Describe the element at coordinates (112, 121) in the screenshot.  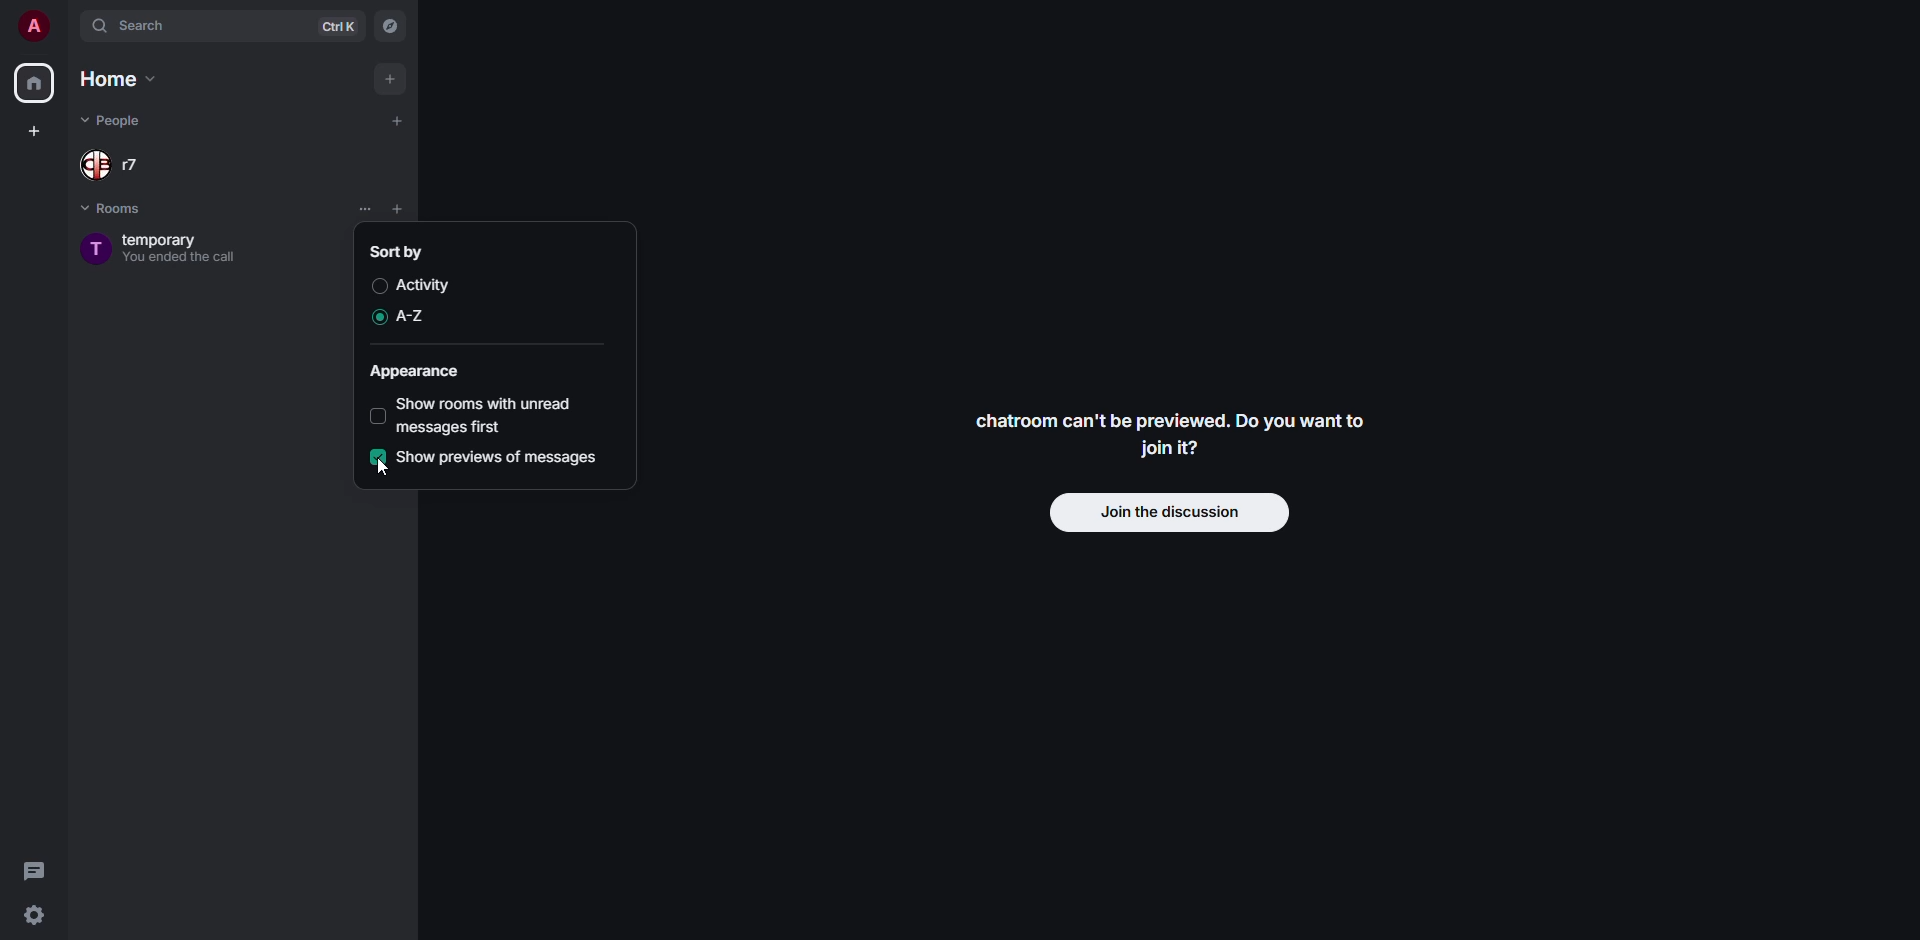
I see `people` at that location.